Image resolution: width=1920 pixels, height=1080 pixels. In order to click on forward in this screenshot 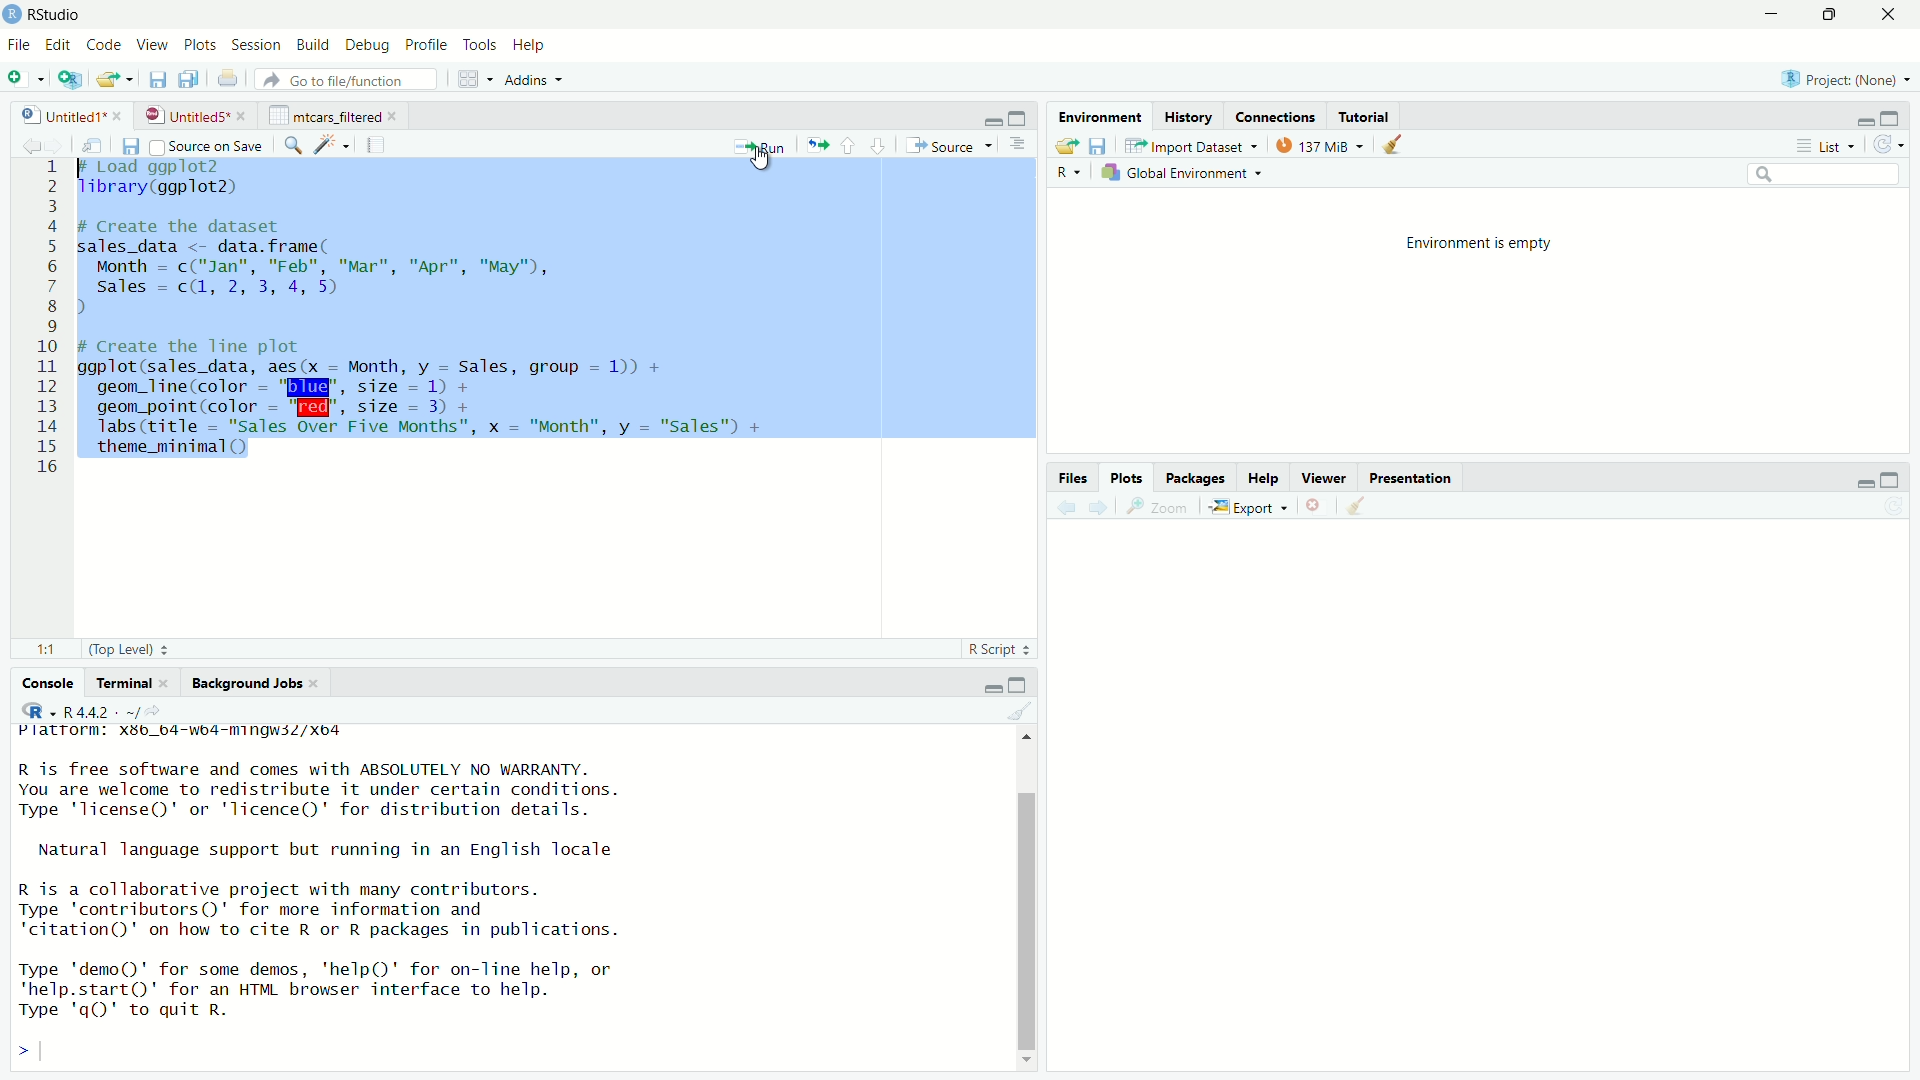, I will do `click(1100, 508)`.